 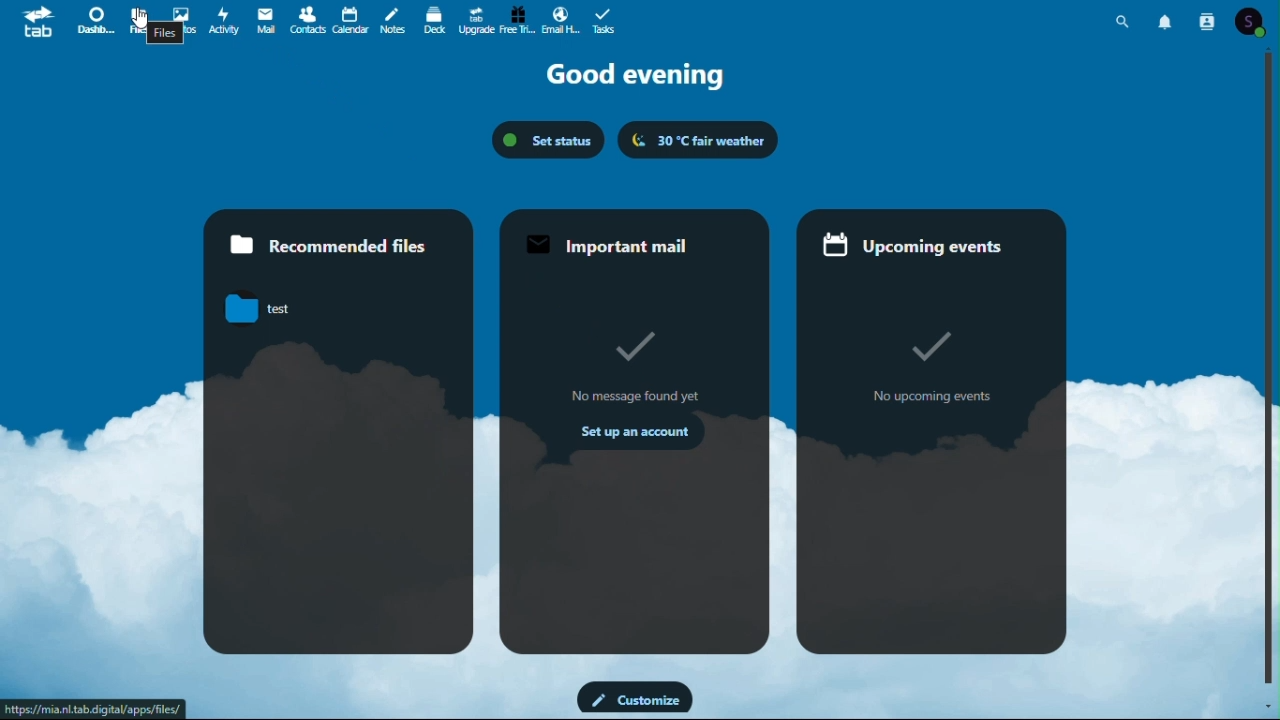 What do you see at coordinates (351, 20) in the screenshot?
I see `Calendar` at bounding box center [351, 20].